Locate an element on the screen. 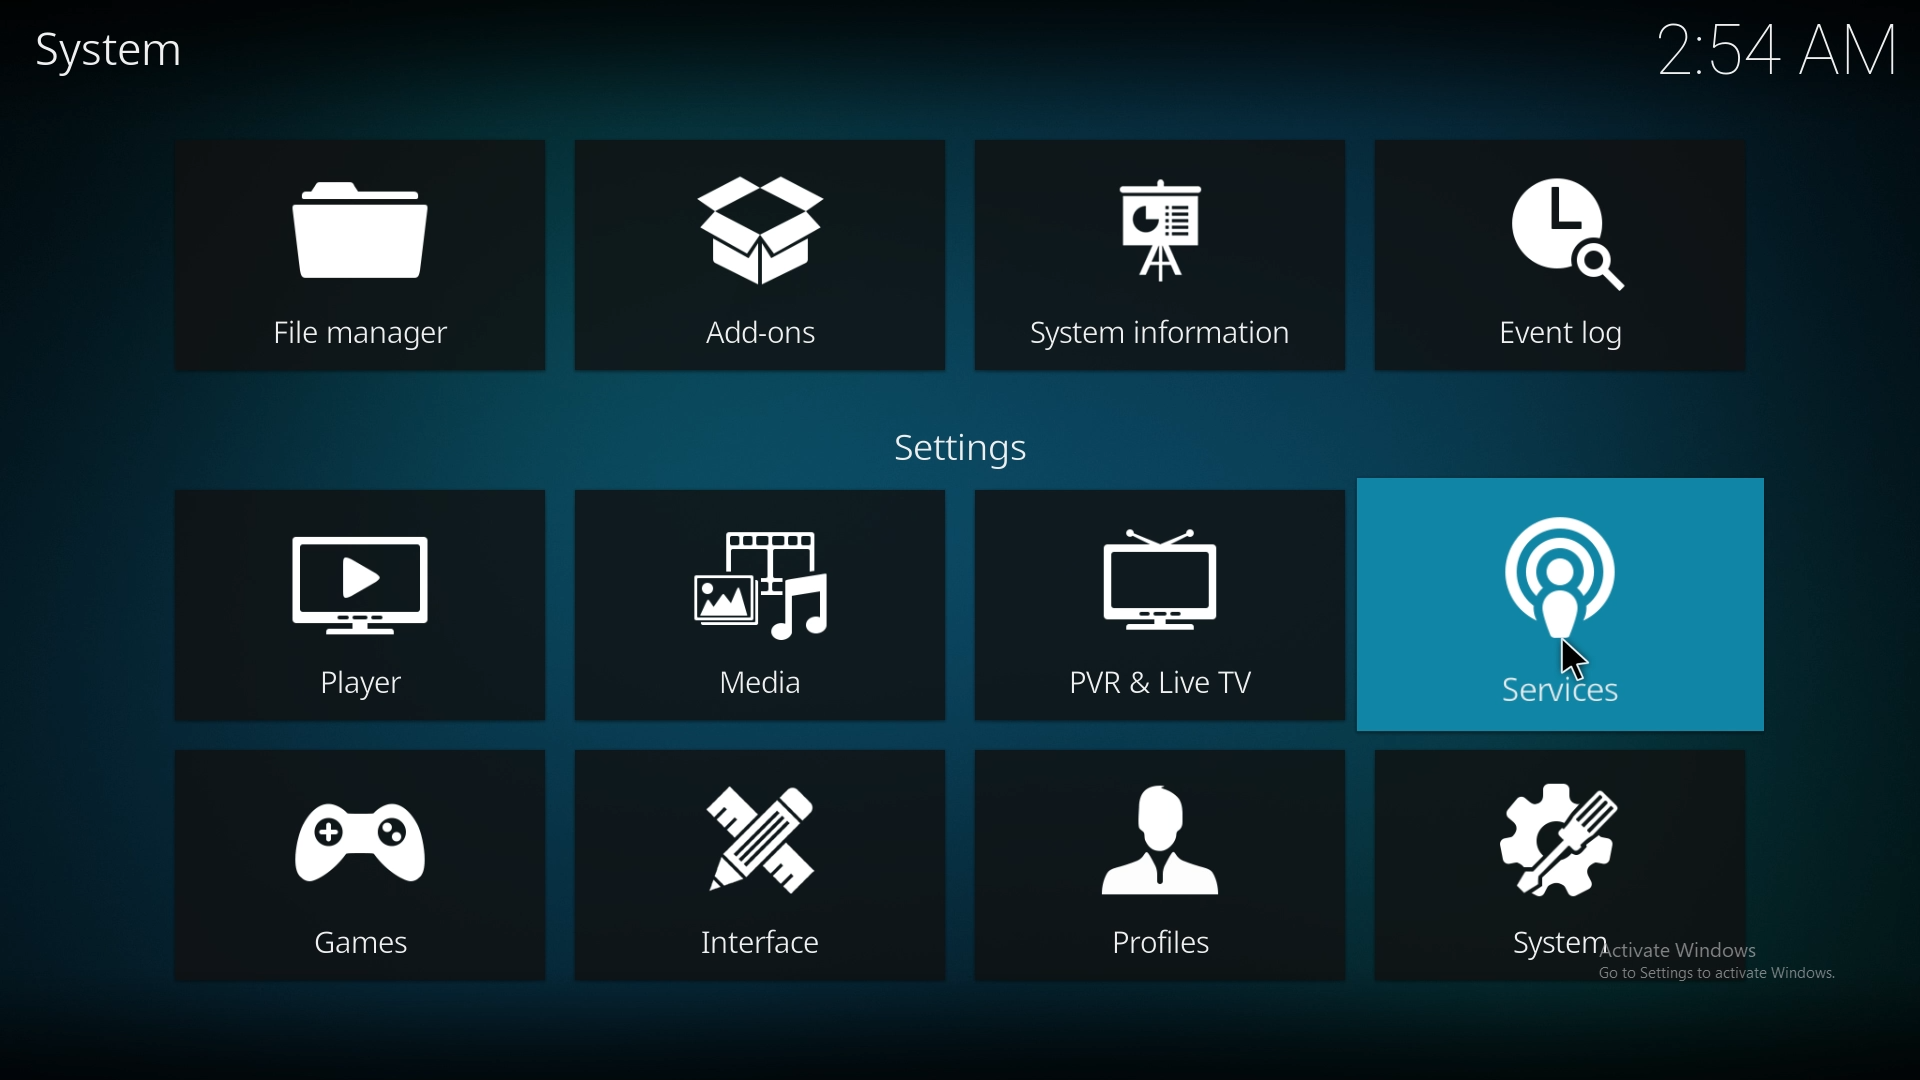 Image resolution: width=1920 pixels, height=1080 pixels. player is located at coordinates (357, 606).